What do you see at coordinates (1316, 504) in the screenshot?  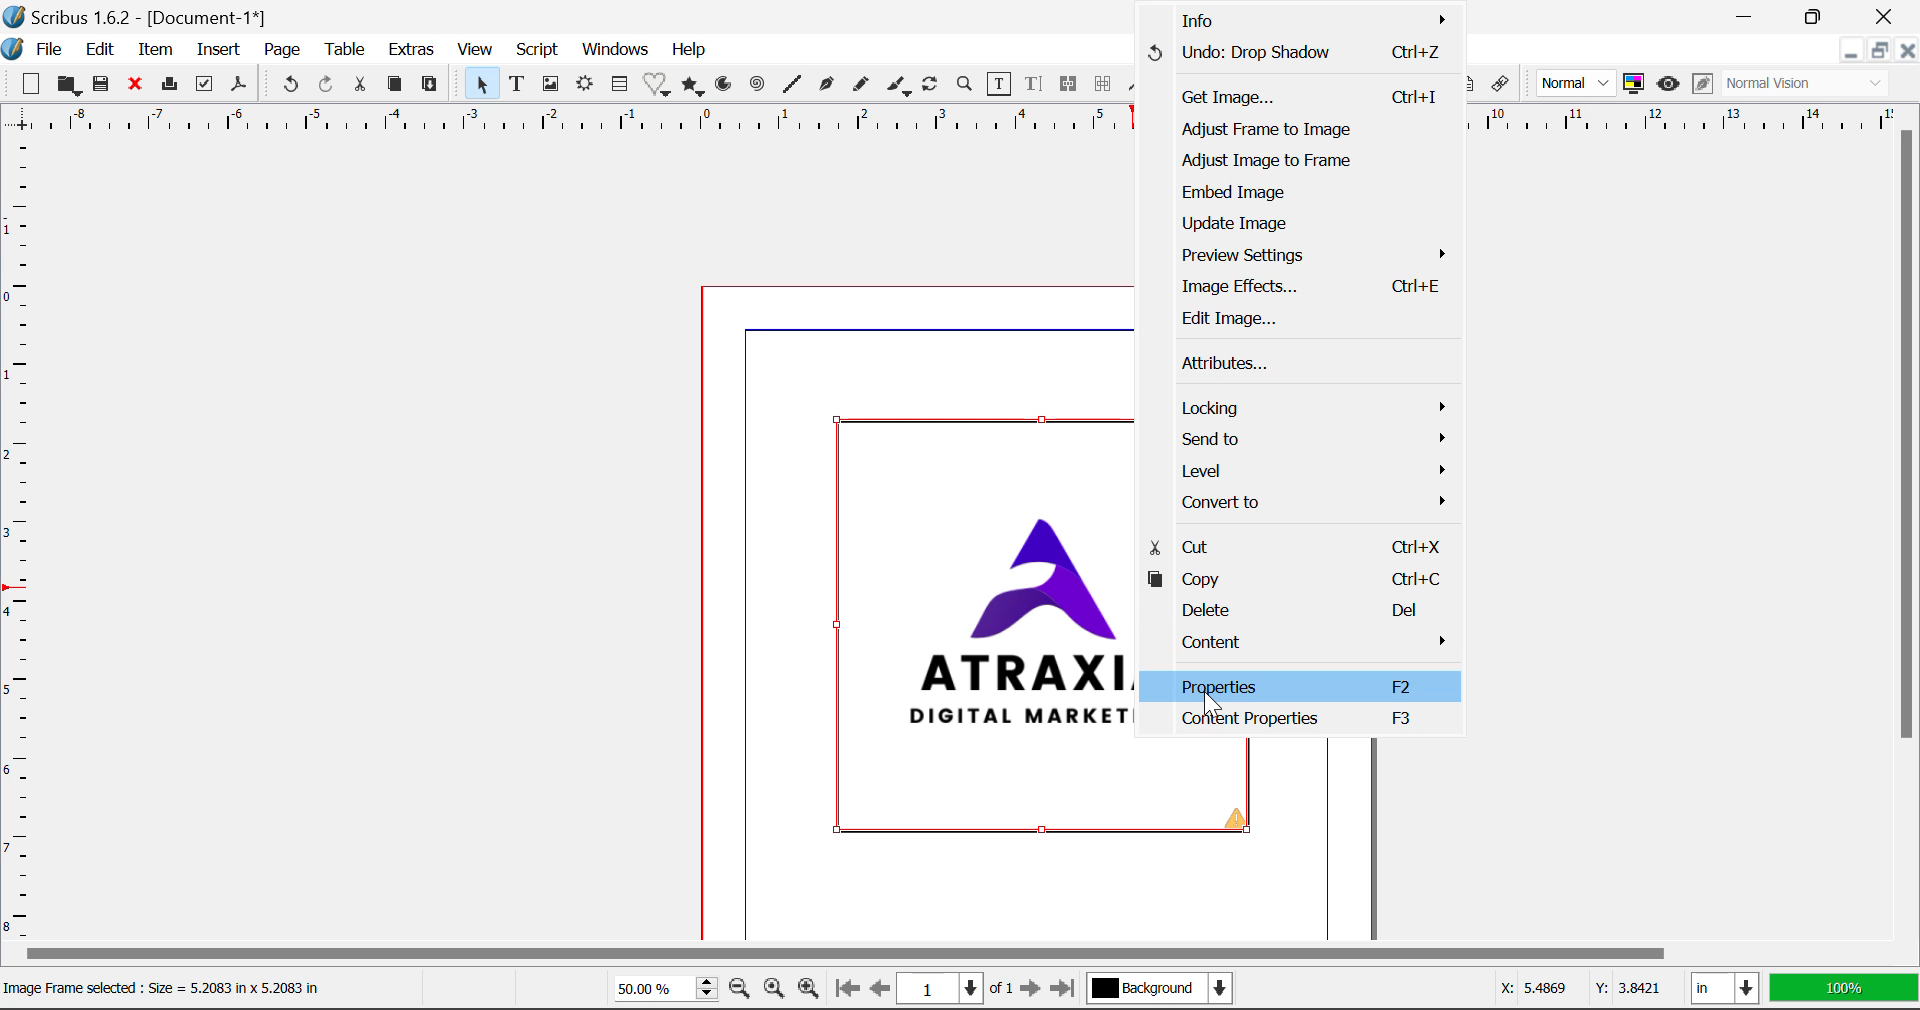 I see `Convert to` at bounding box center [1316, 504].